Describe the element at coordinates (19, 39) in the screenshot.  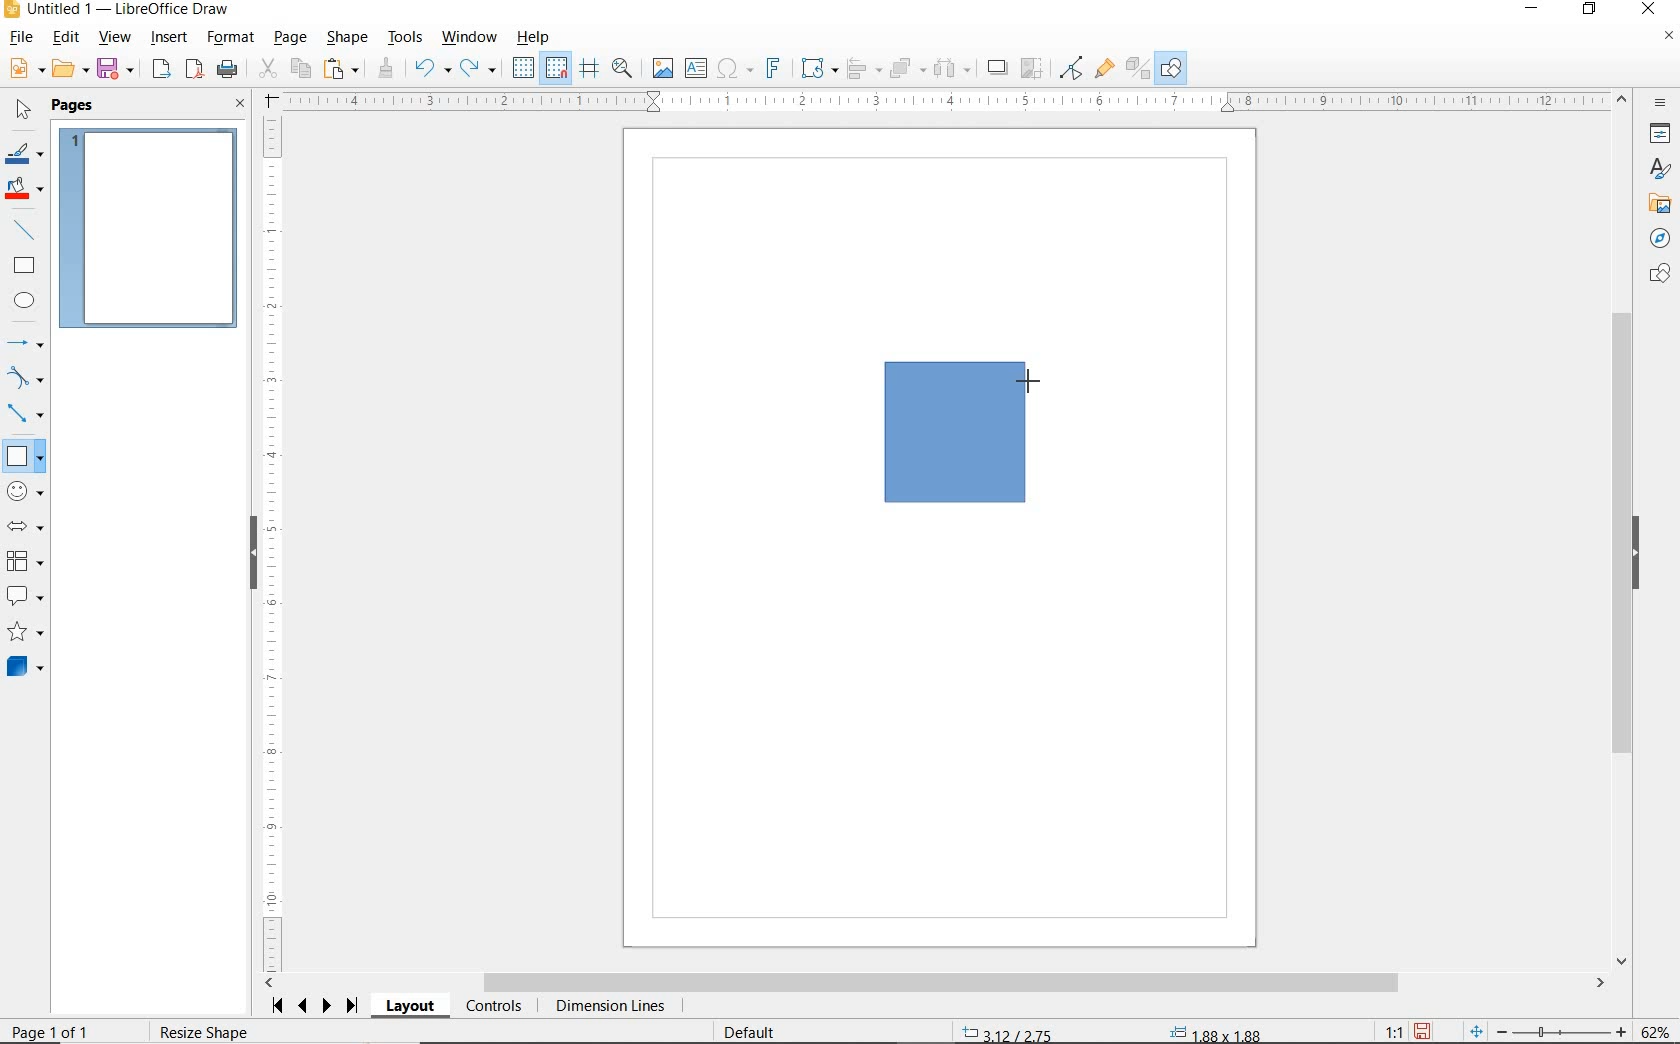
I see `FILE` at that location.